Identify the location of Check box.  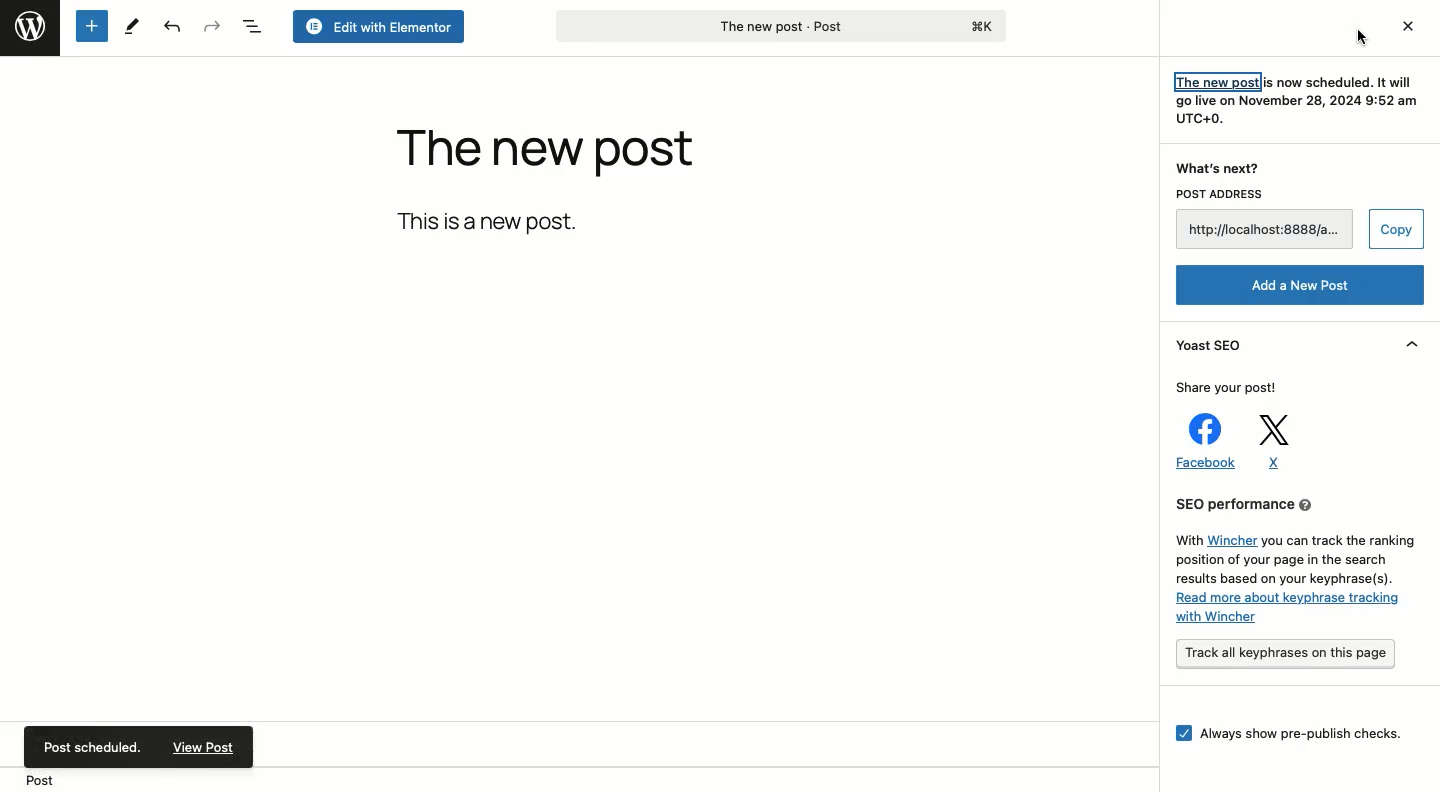
(1180, 733).